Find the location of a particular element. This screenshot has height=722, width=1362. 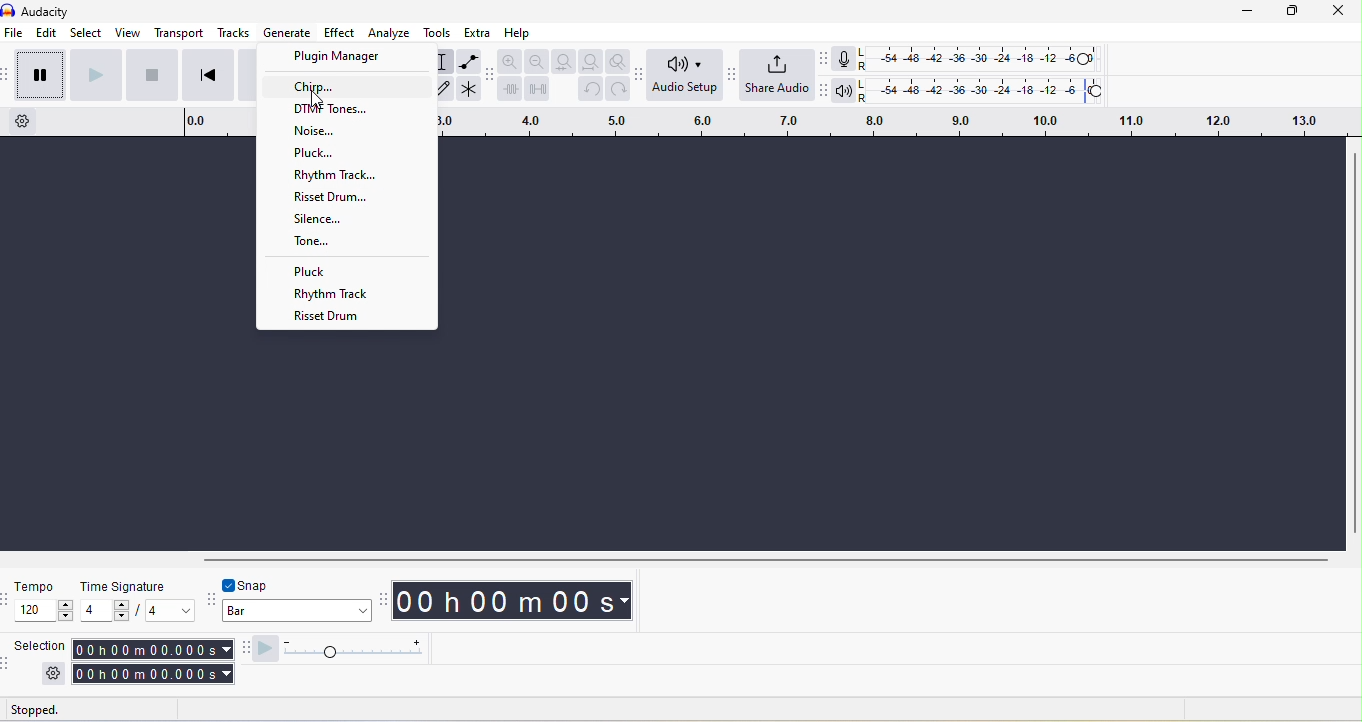

rhythm track is located at coordinates (338, 292).